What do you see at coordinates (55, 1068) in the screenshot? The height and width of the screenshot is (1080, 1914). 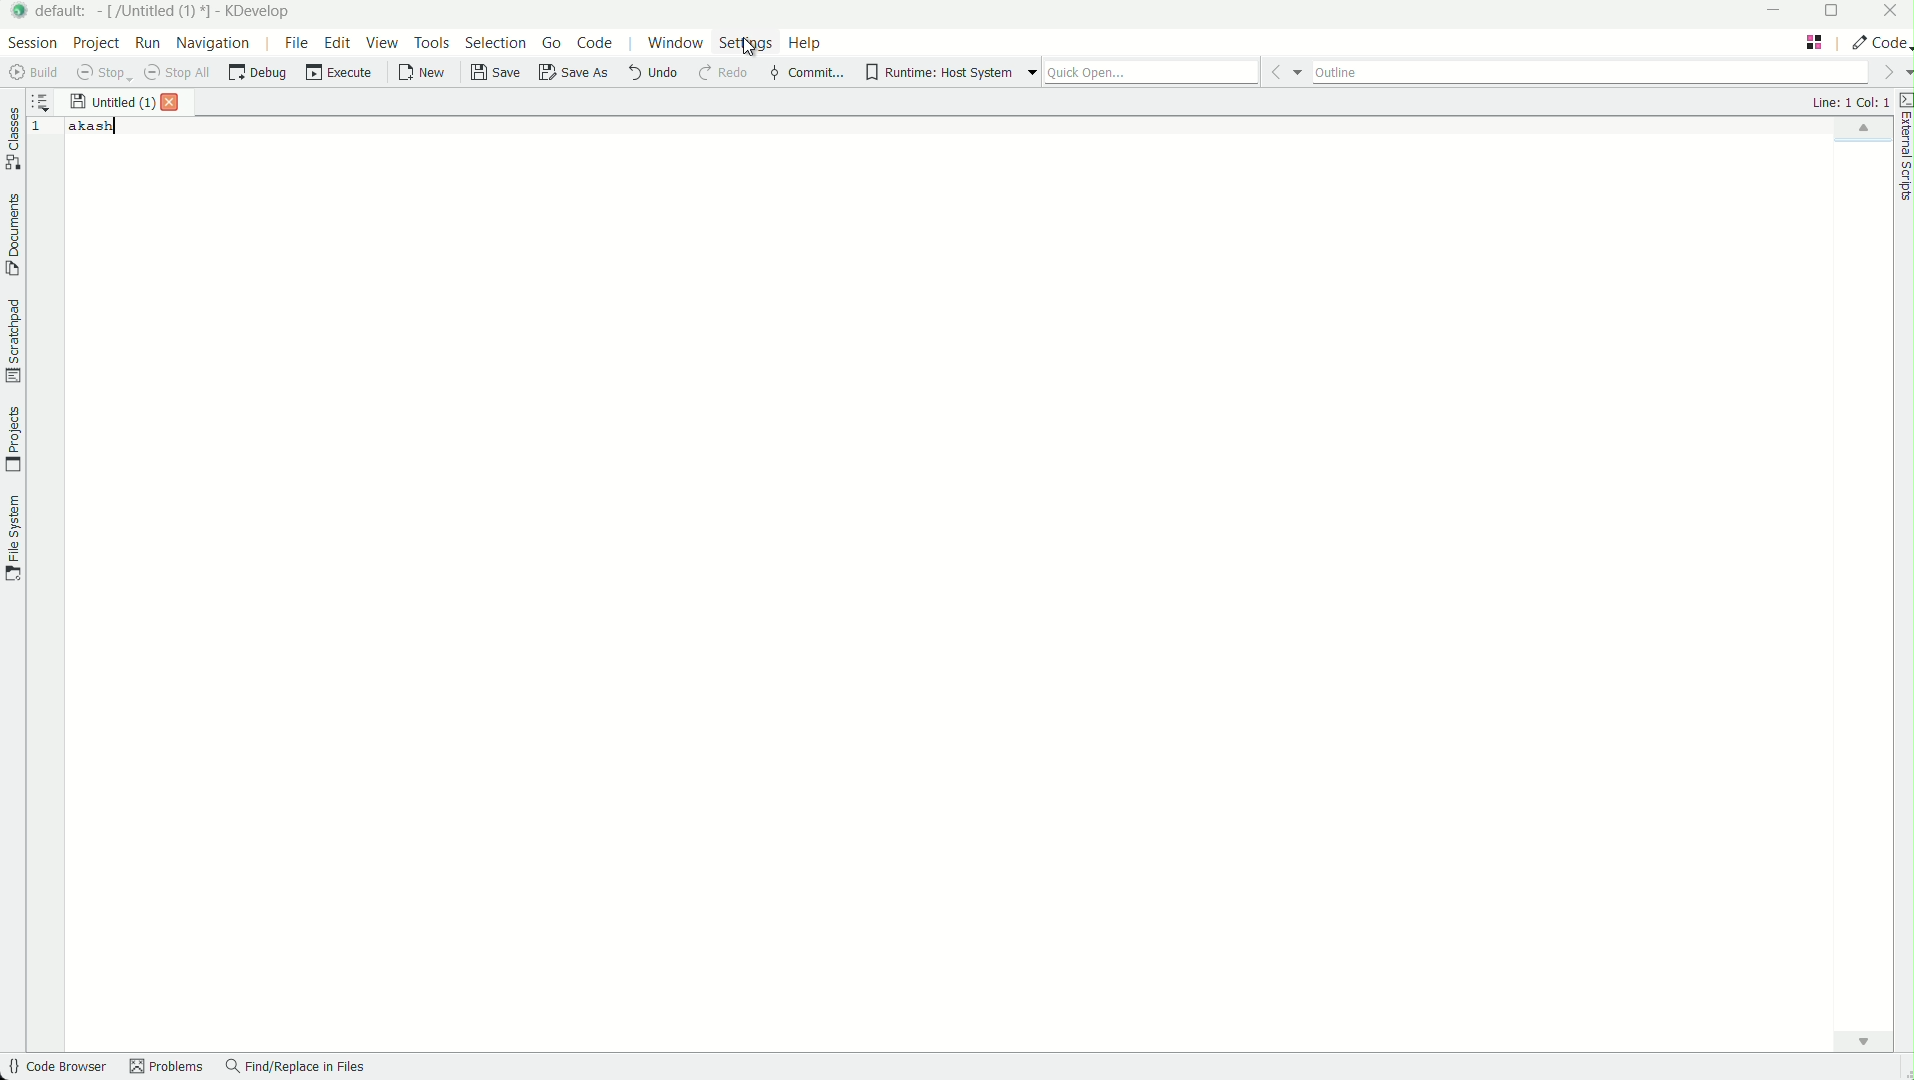 I see `code browser` at bounding box center [55, 1068].